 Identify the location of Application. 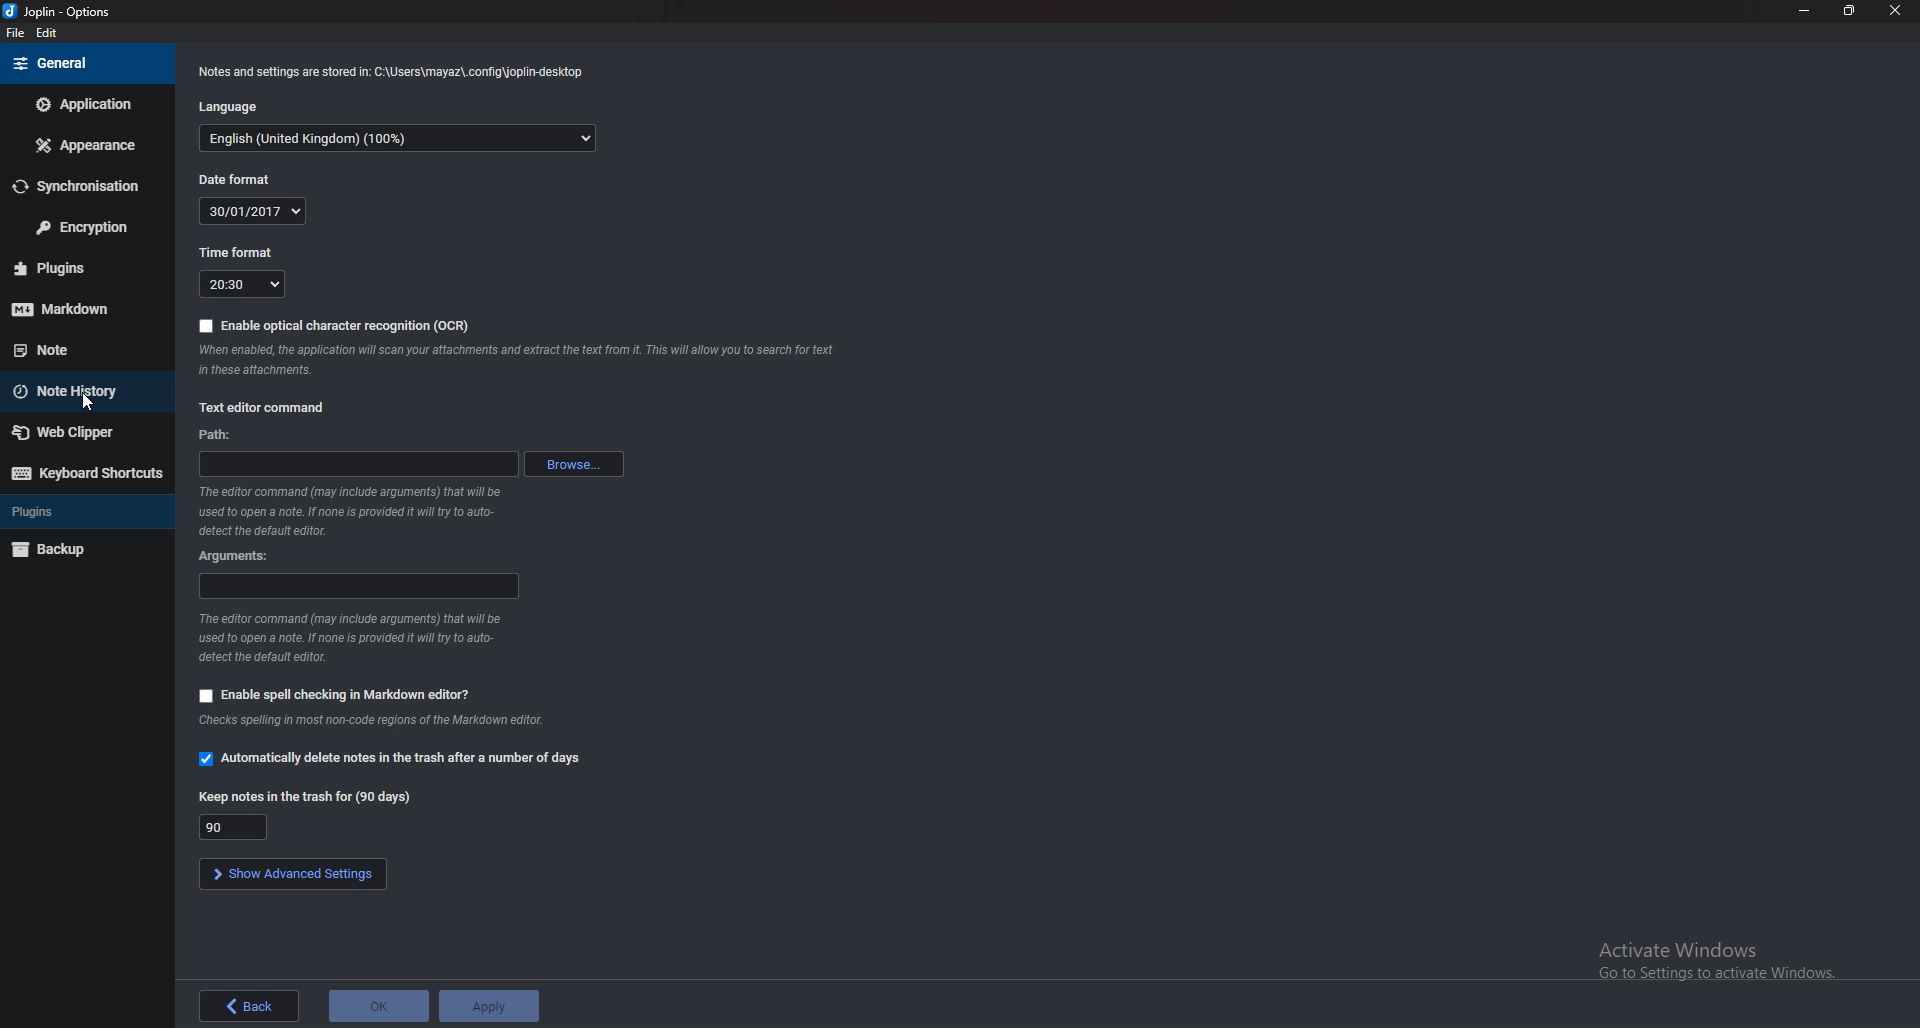
(85, 103).